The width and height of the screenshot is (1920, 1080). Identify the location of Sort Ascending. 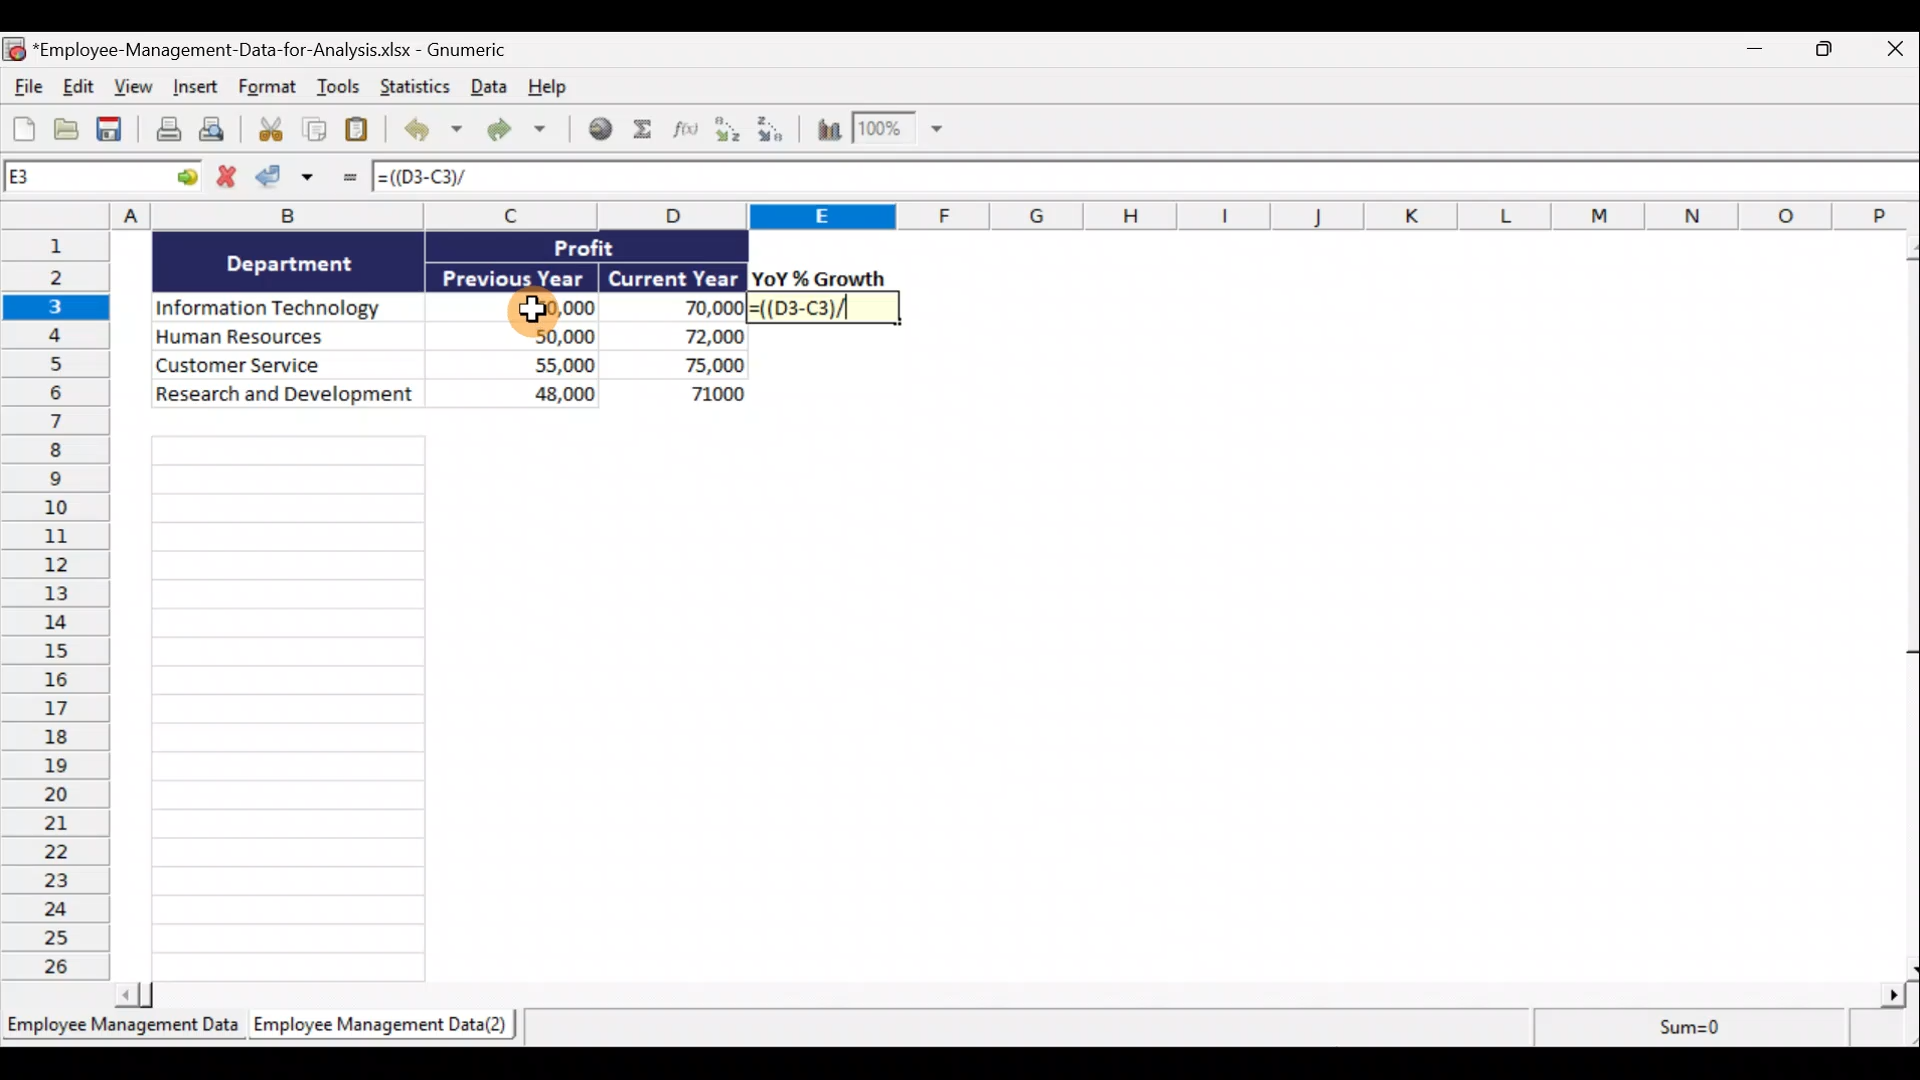
(729, 132).